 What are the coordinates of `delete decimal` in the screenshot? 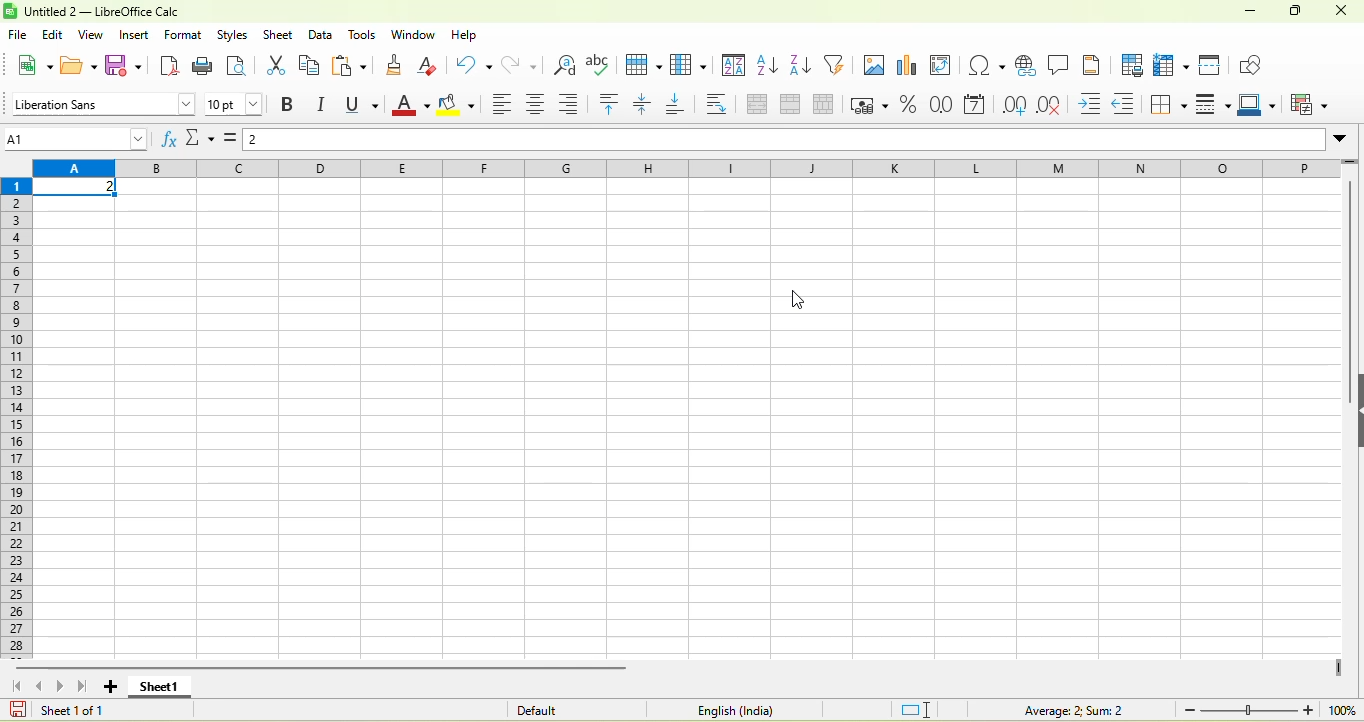 It's located at (1058, 106).